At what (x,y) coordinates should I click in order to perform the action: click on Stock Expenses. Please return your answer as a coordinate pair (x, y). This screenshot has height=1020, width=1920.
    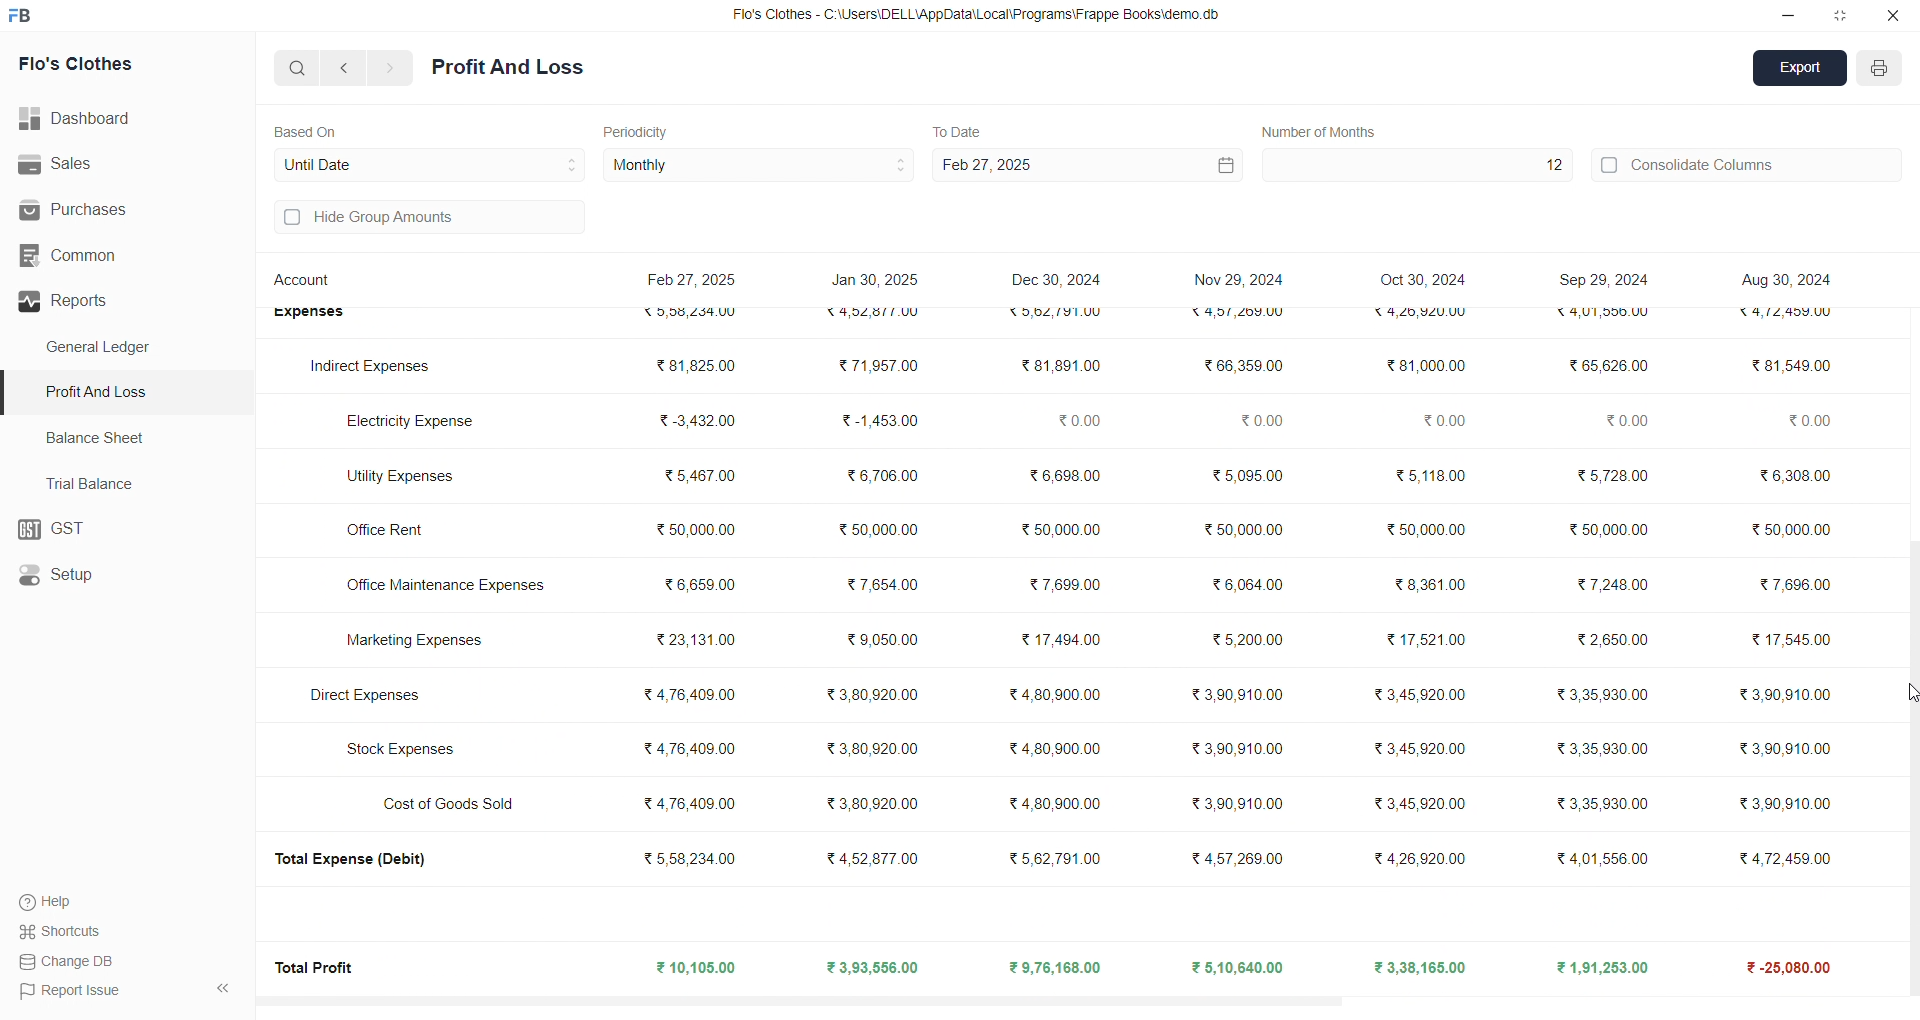
    Looking at the image, I should click on (401, 750).